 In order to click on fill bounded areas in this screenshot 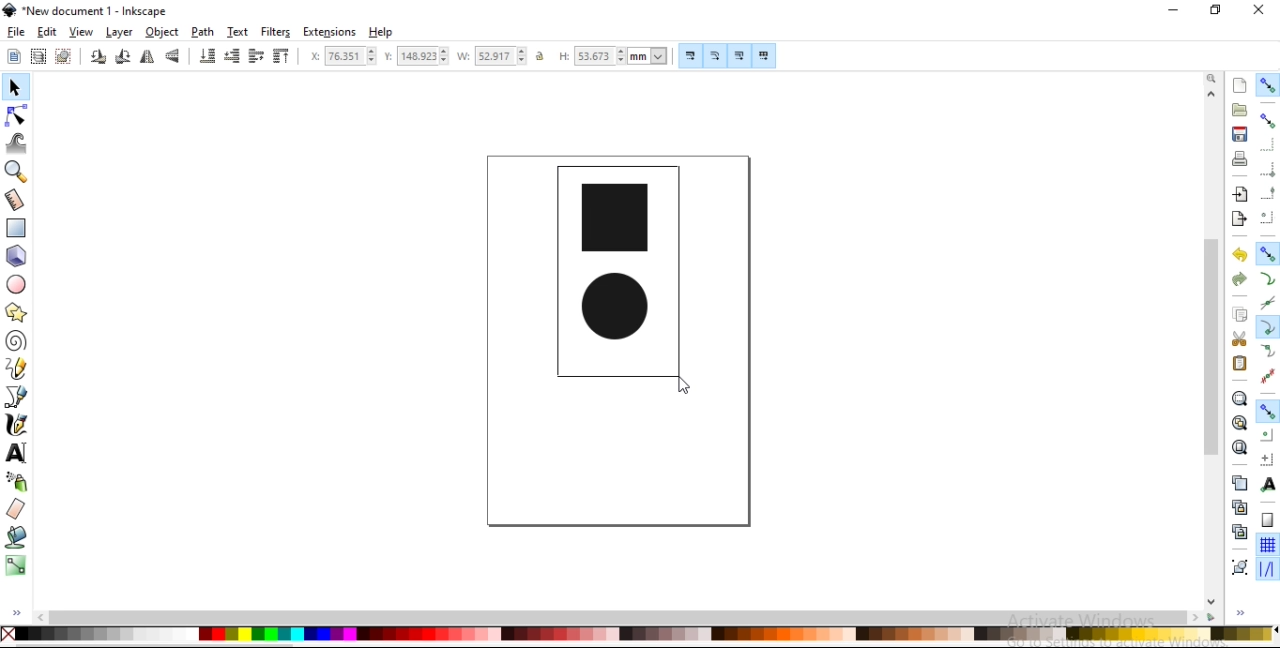, I will do `click(17, 538)`.